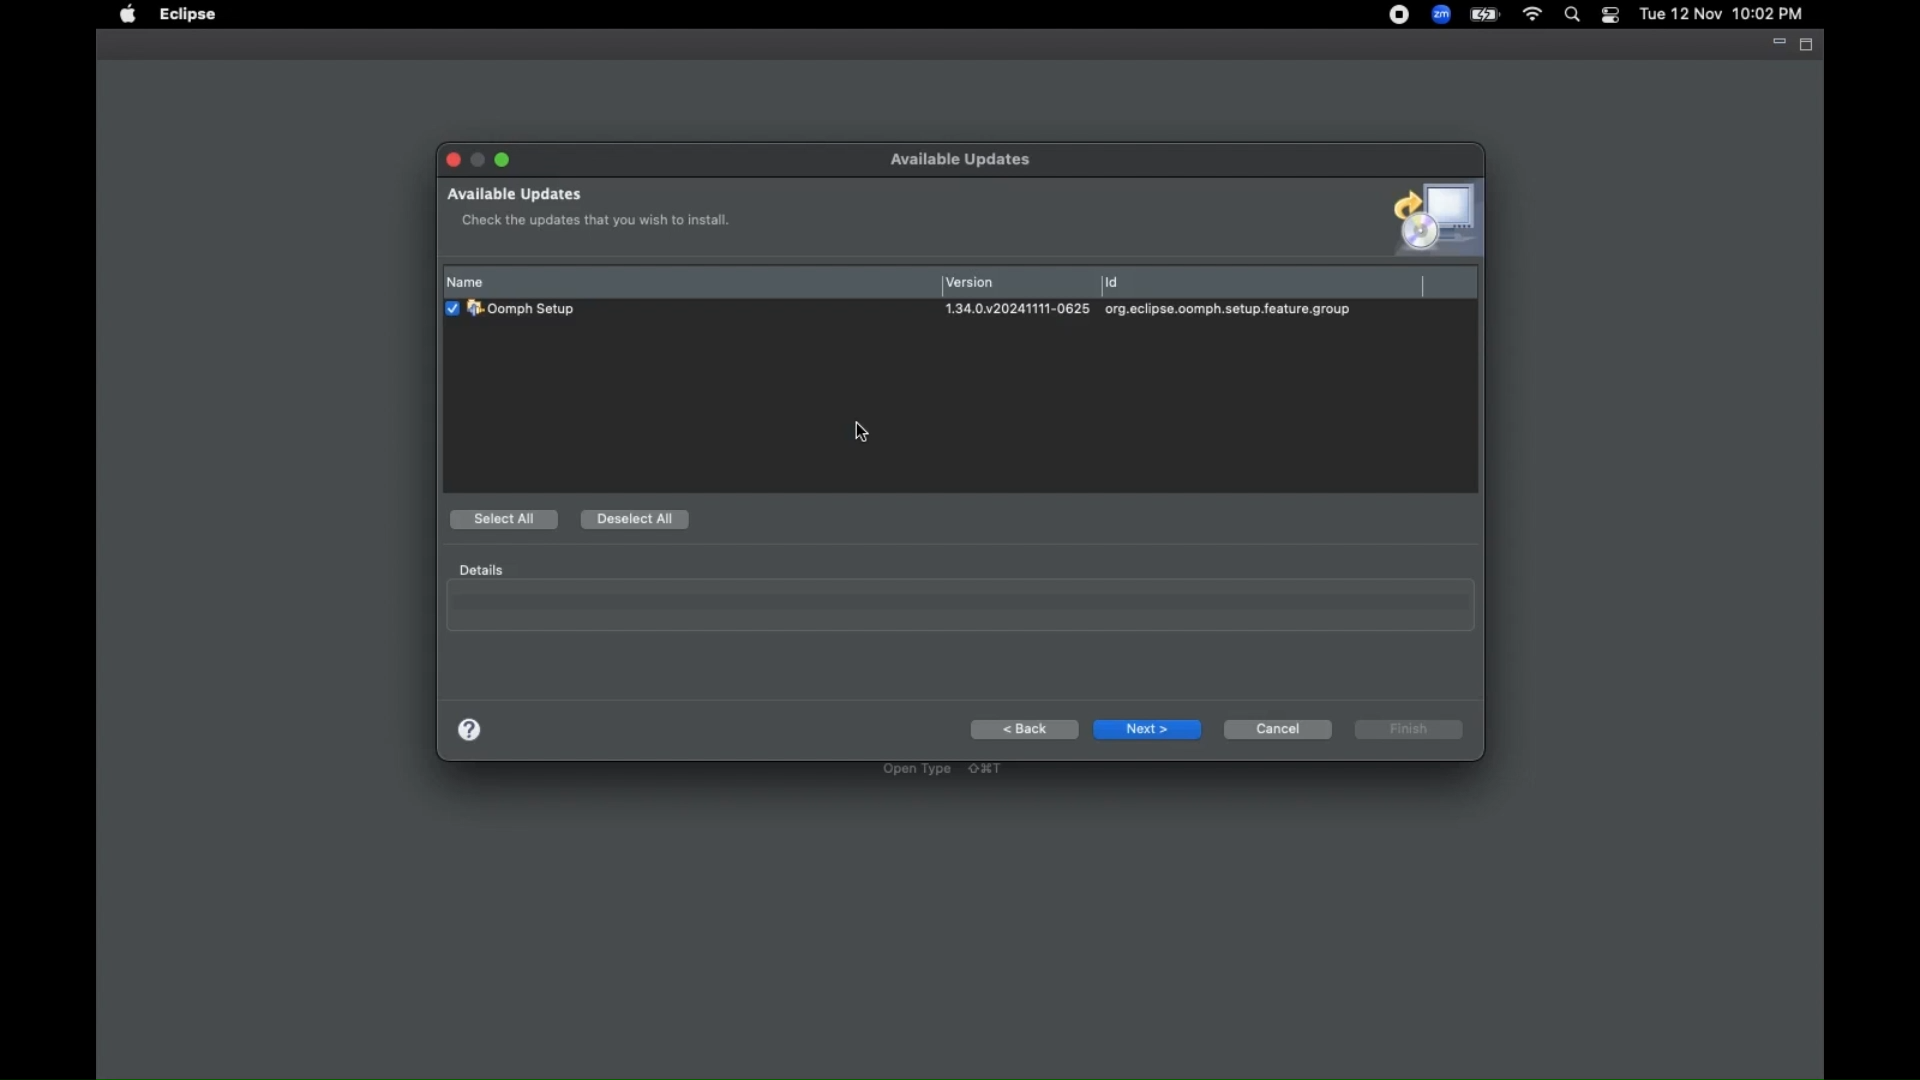 The image size is (1920, 1080). Describe the element at coordinates (1571, 16) in the screenshot. I see `Search` at that location.